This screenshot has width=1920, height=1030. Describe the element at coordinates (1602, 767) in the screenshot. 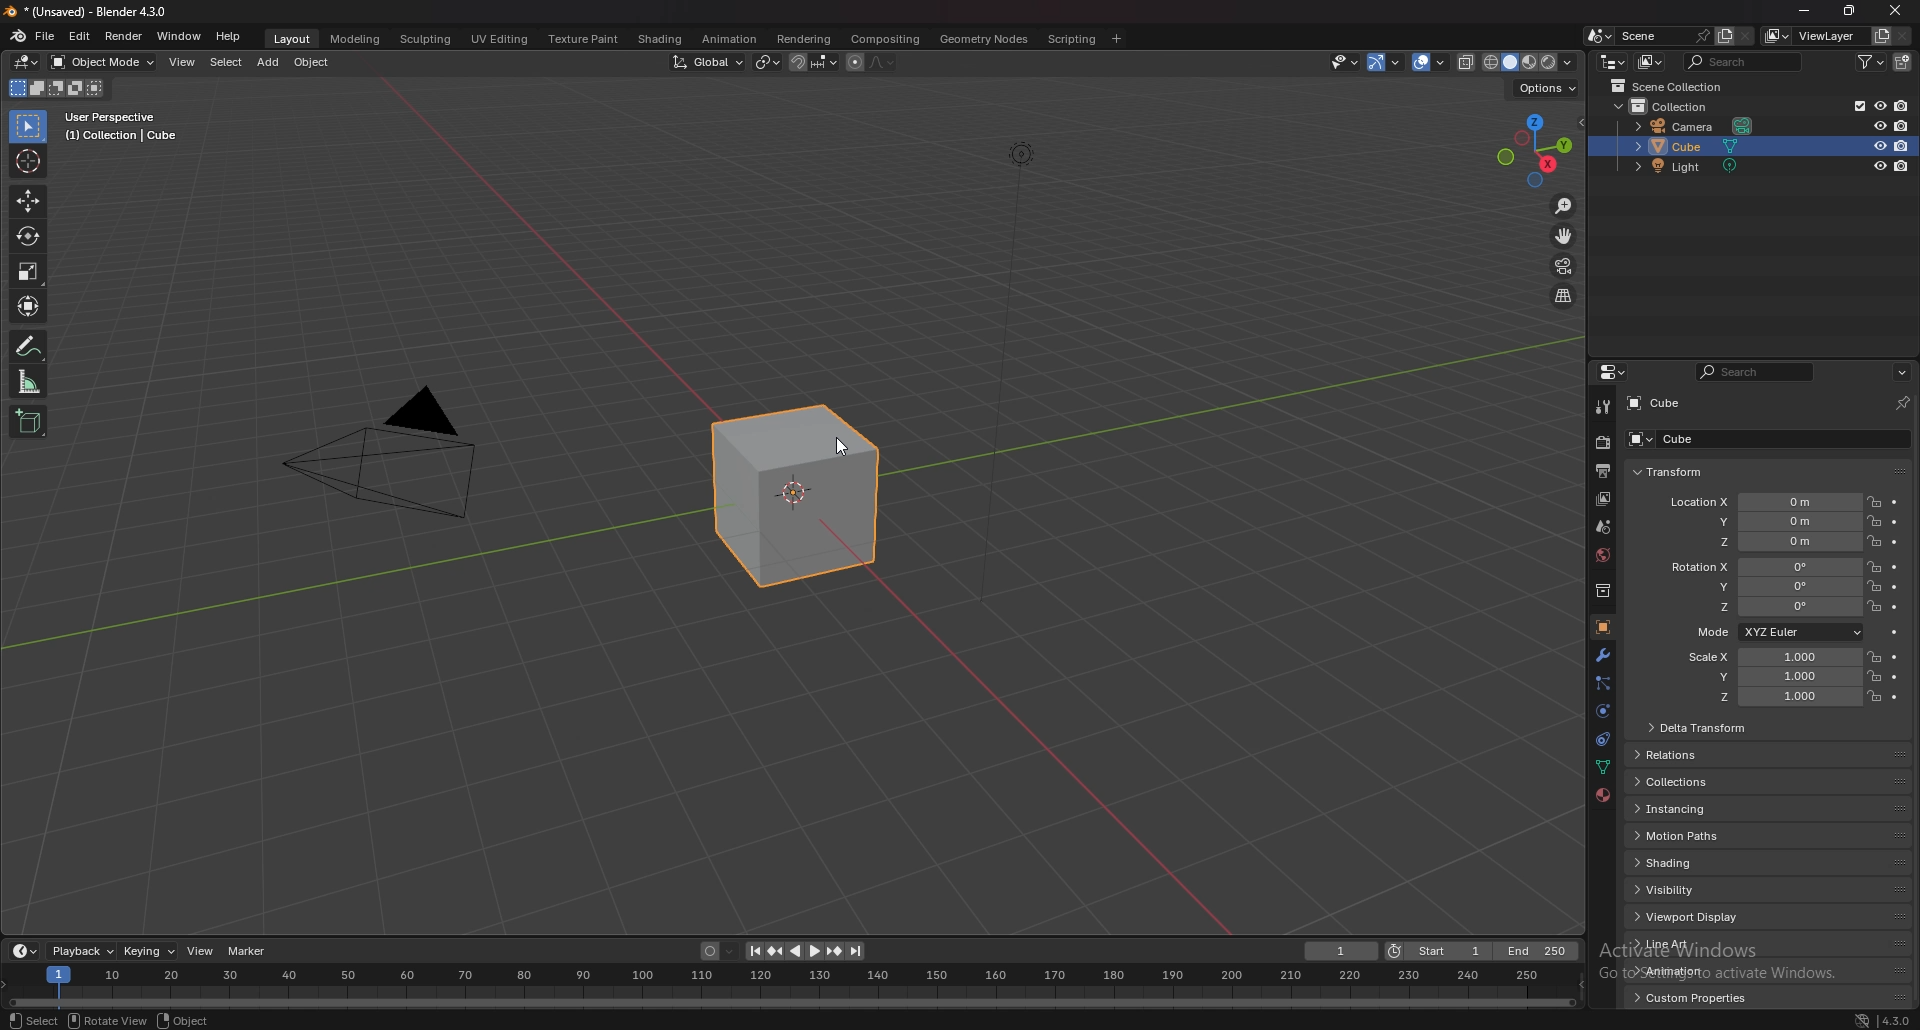

I see `data` at that location.